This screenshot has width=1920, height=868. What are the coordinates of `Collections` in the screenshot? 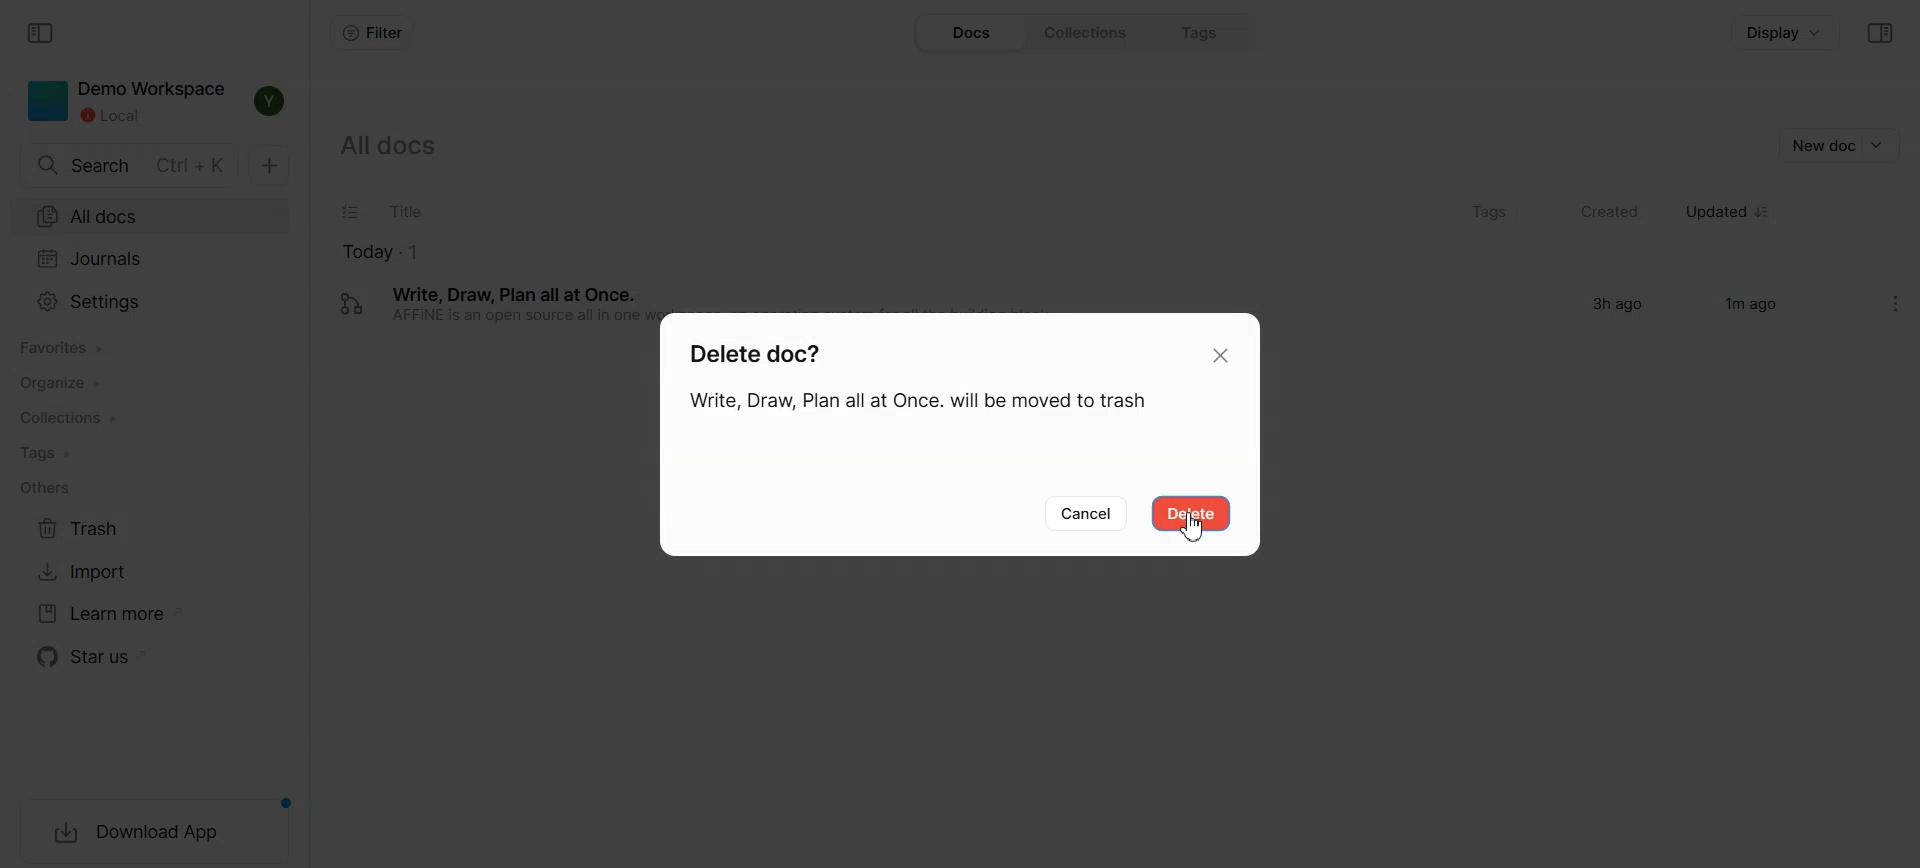 It's located at (150, 419).